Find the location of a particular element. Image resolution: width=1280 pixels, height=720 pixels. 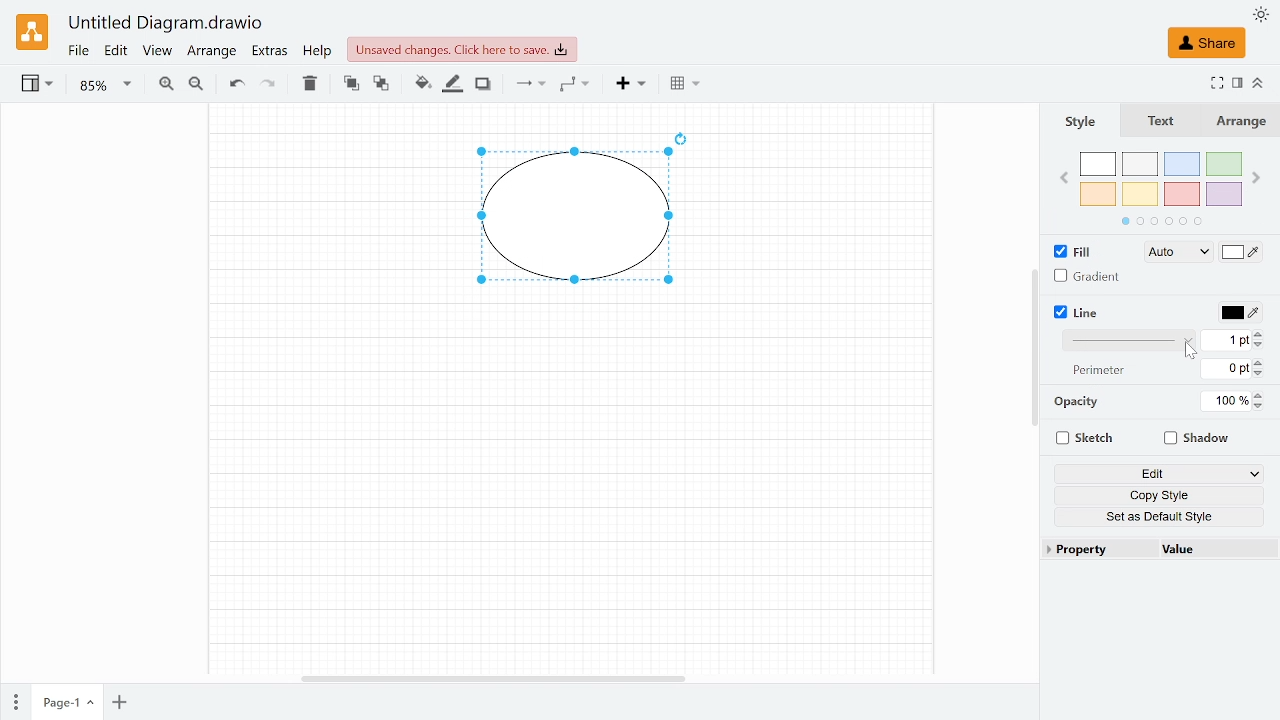

Unsaved changes. Click here to save is located at coordinates (457, 49).